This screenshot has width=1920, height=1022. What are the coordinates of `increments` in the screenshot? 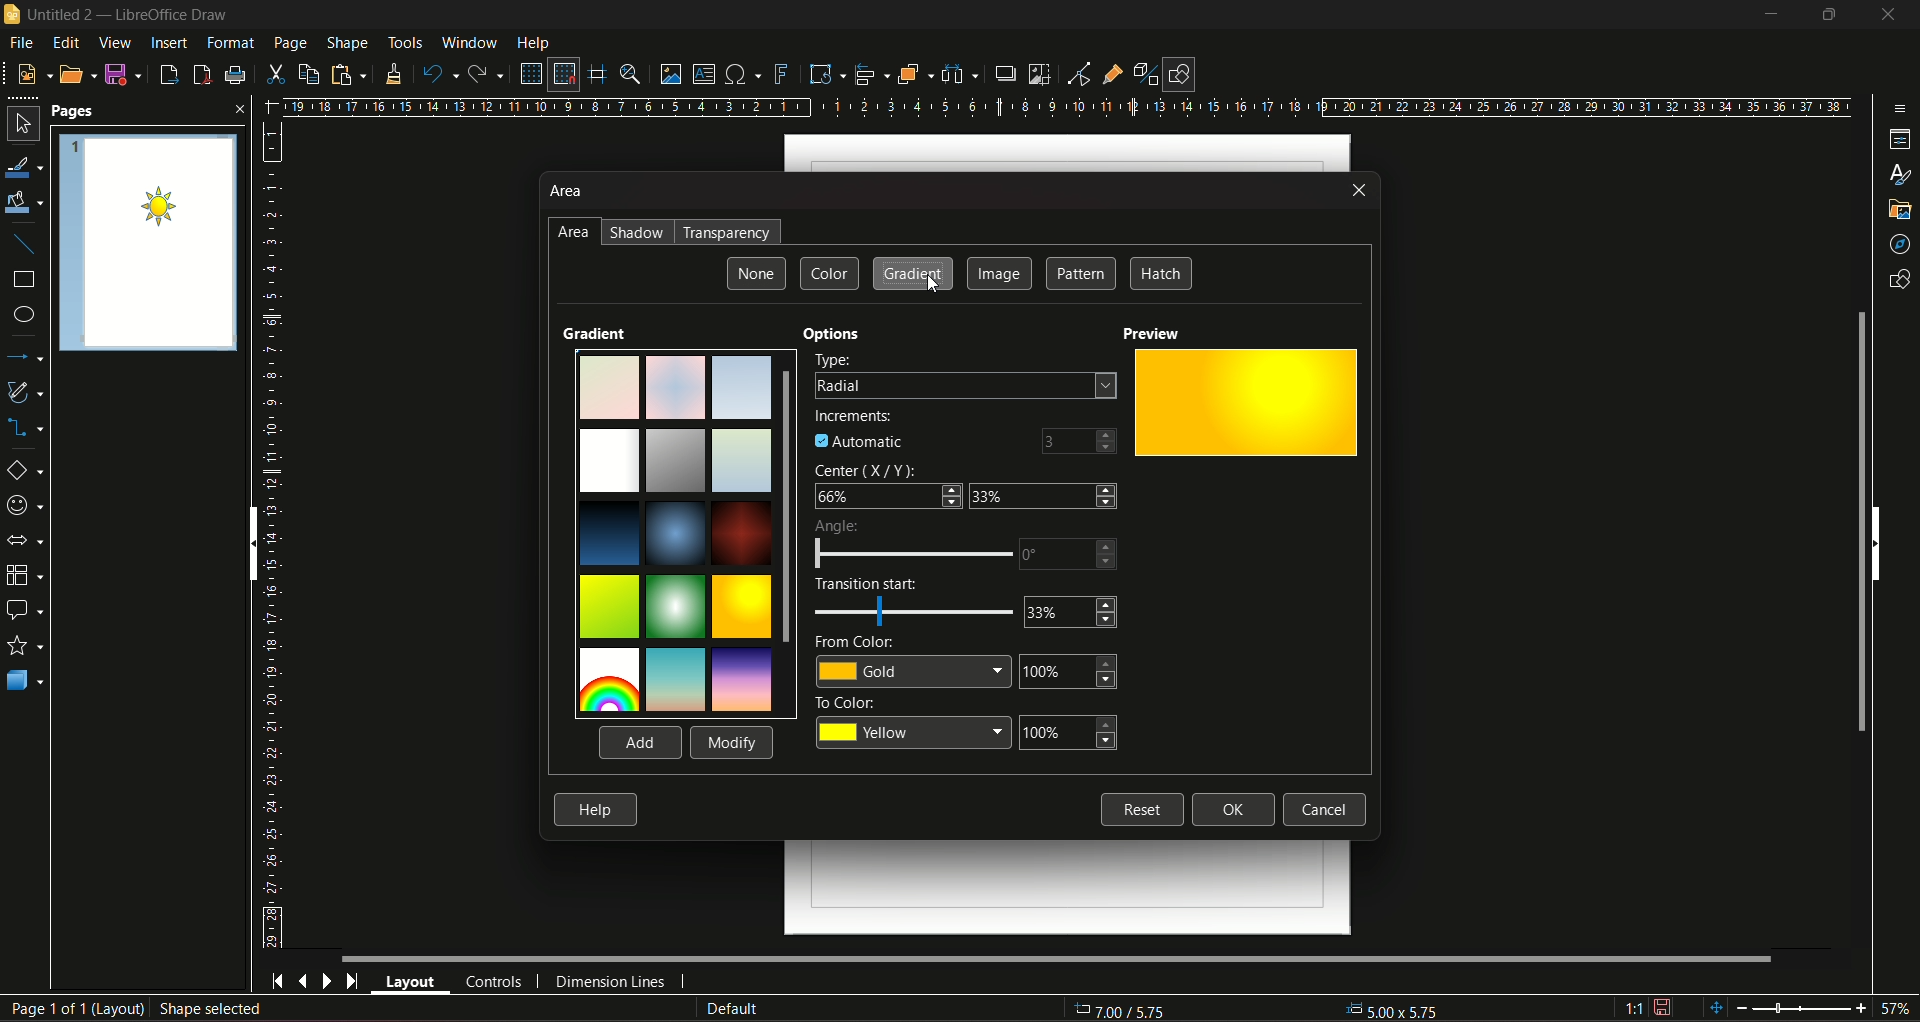 It's located at (866, 429).